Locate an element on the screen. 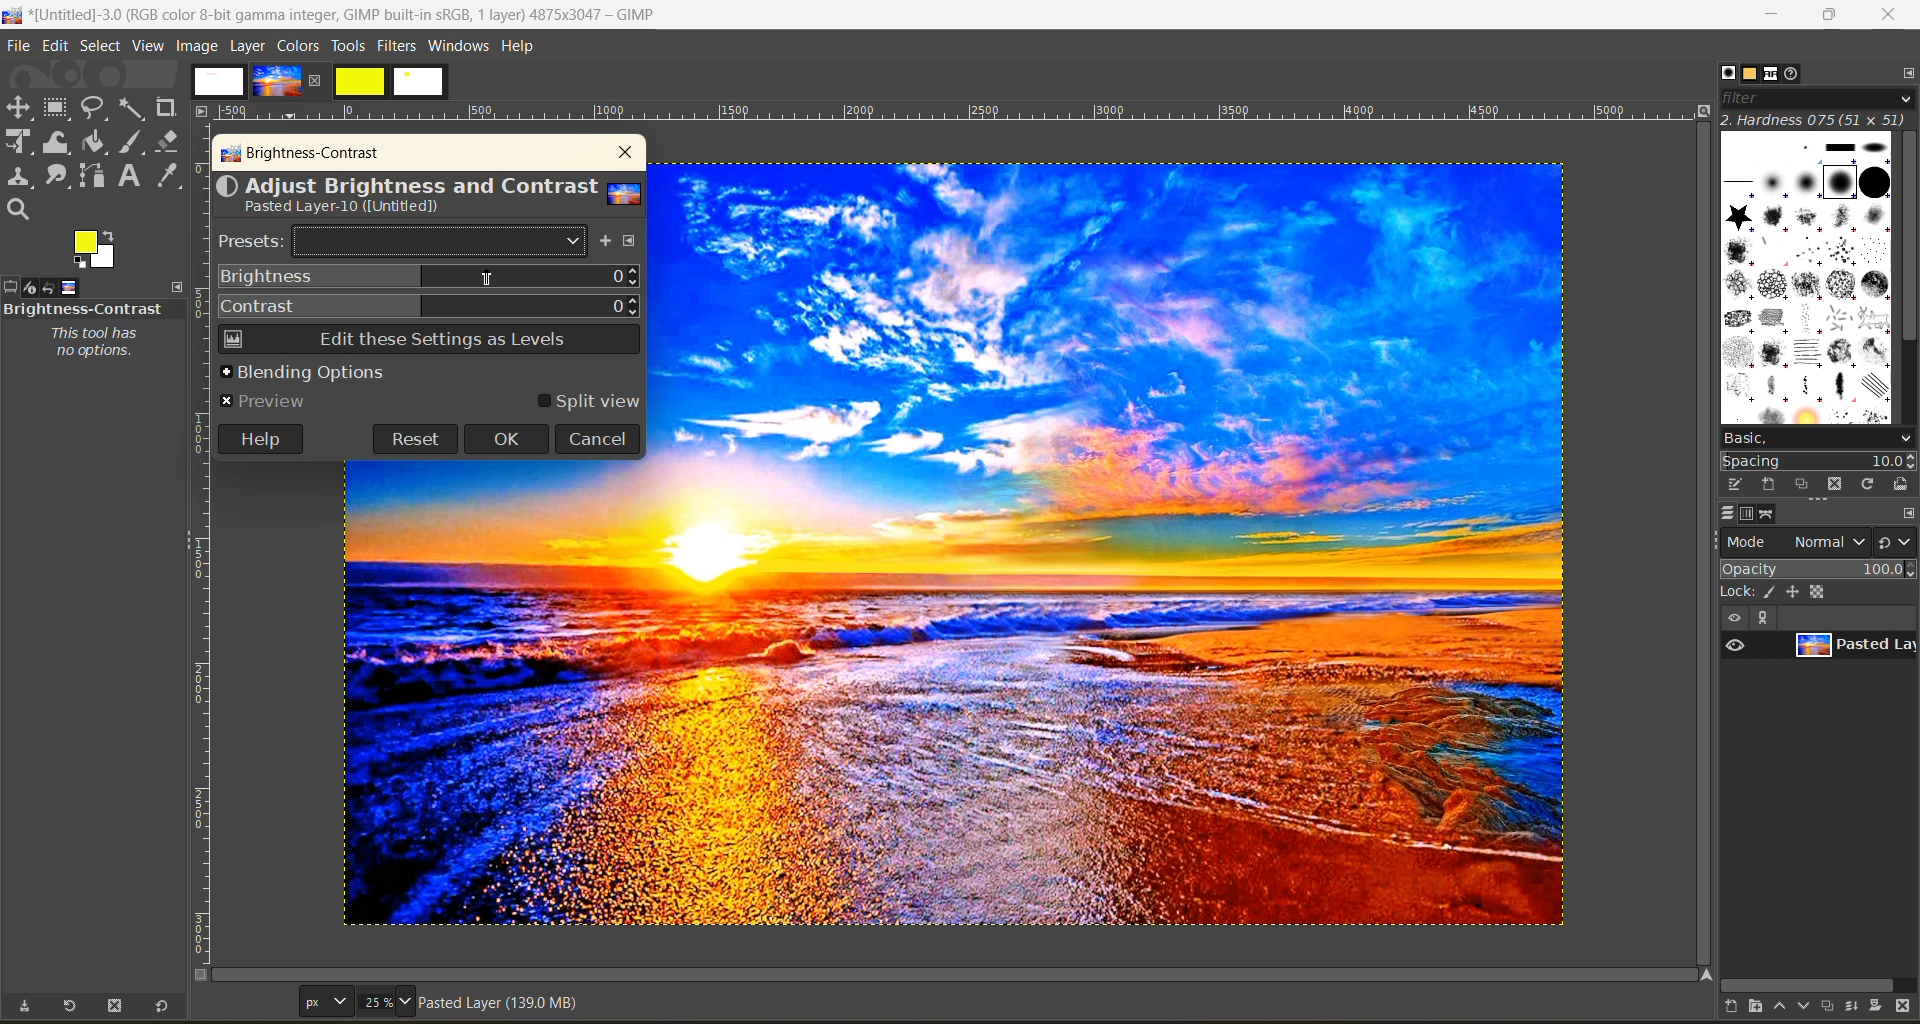 This screenshot has height=1024, width=1920. brushes is located at coordinates (1728, 73).